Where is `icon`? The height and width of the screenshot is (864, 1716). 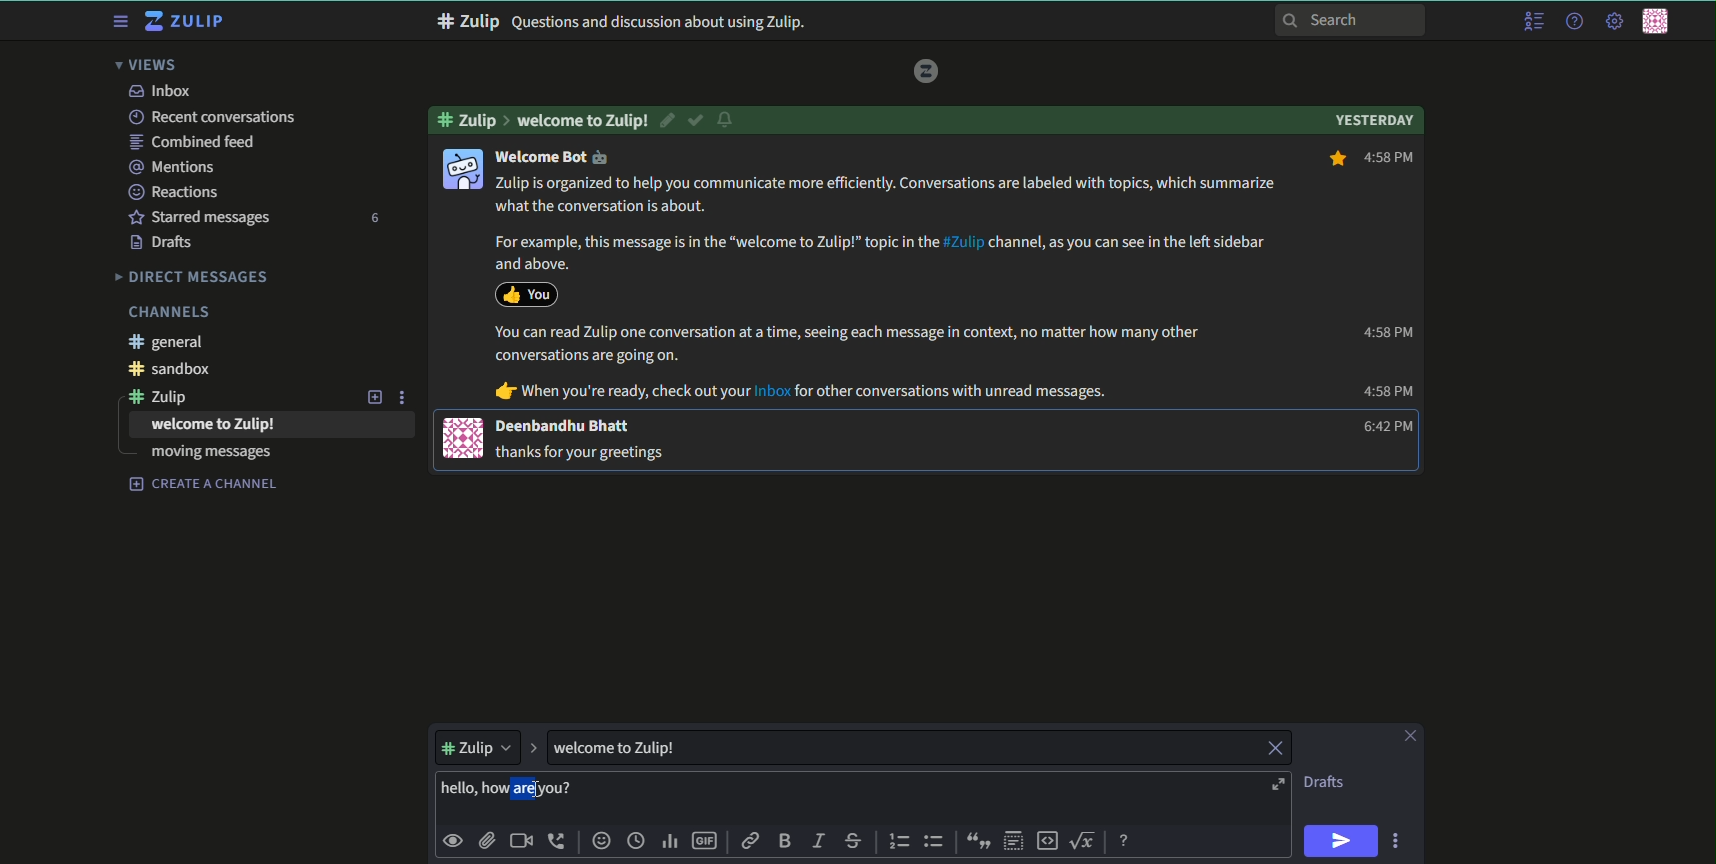
icon is located at coordinates (461, 168).